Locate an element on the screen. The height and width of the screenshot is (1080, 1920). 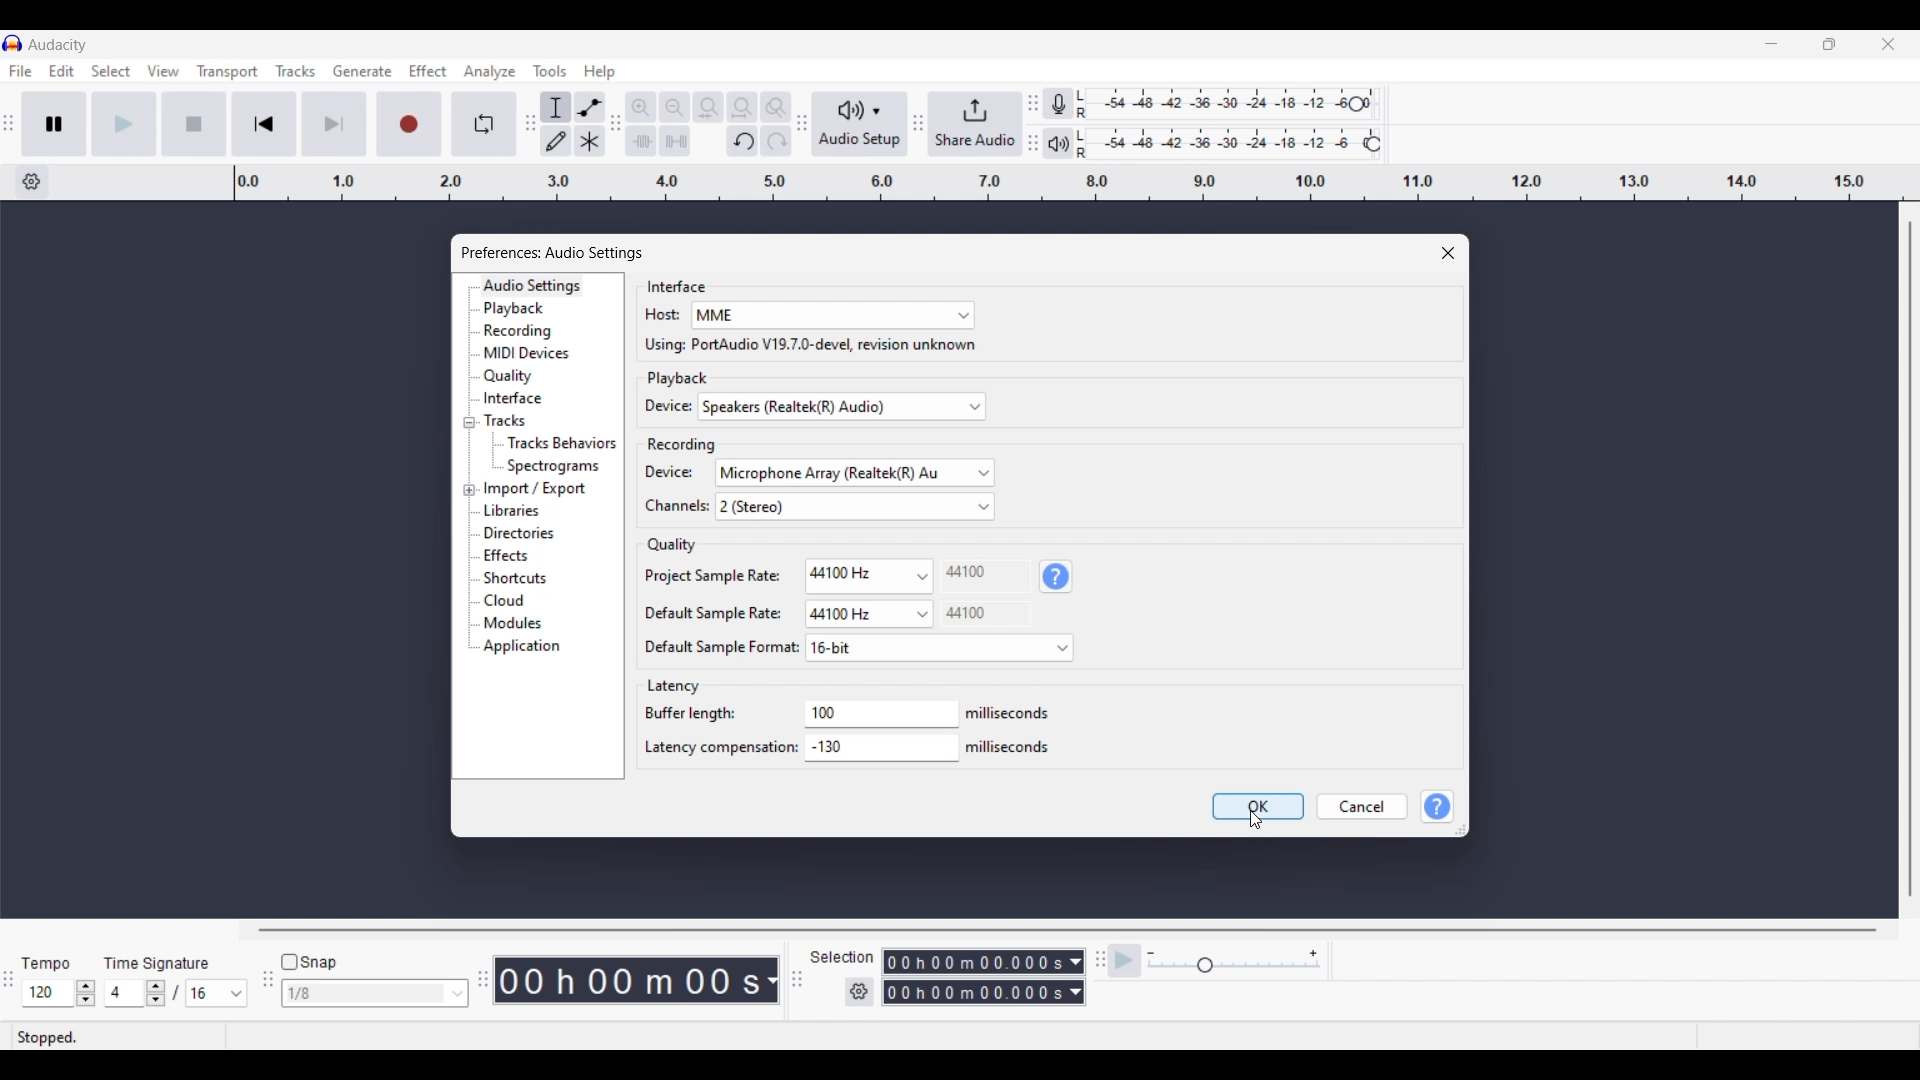
Cloud is located at coordinates (530, 601).